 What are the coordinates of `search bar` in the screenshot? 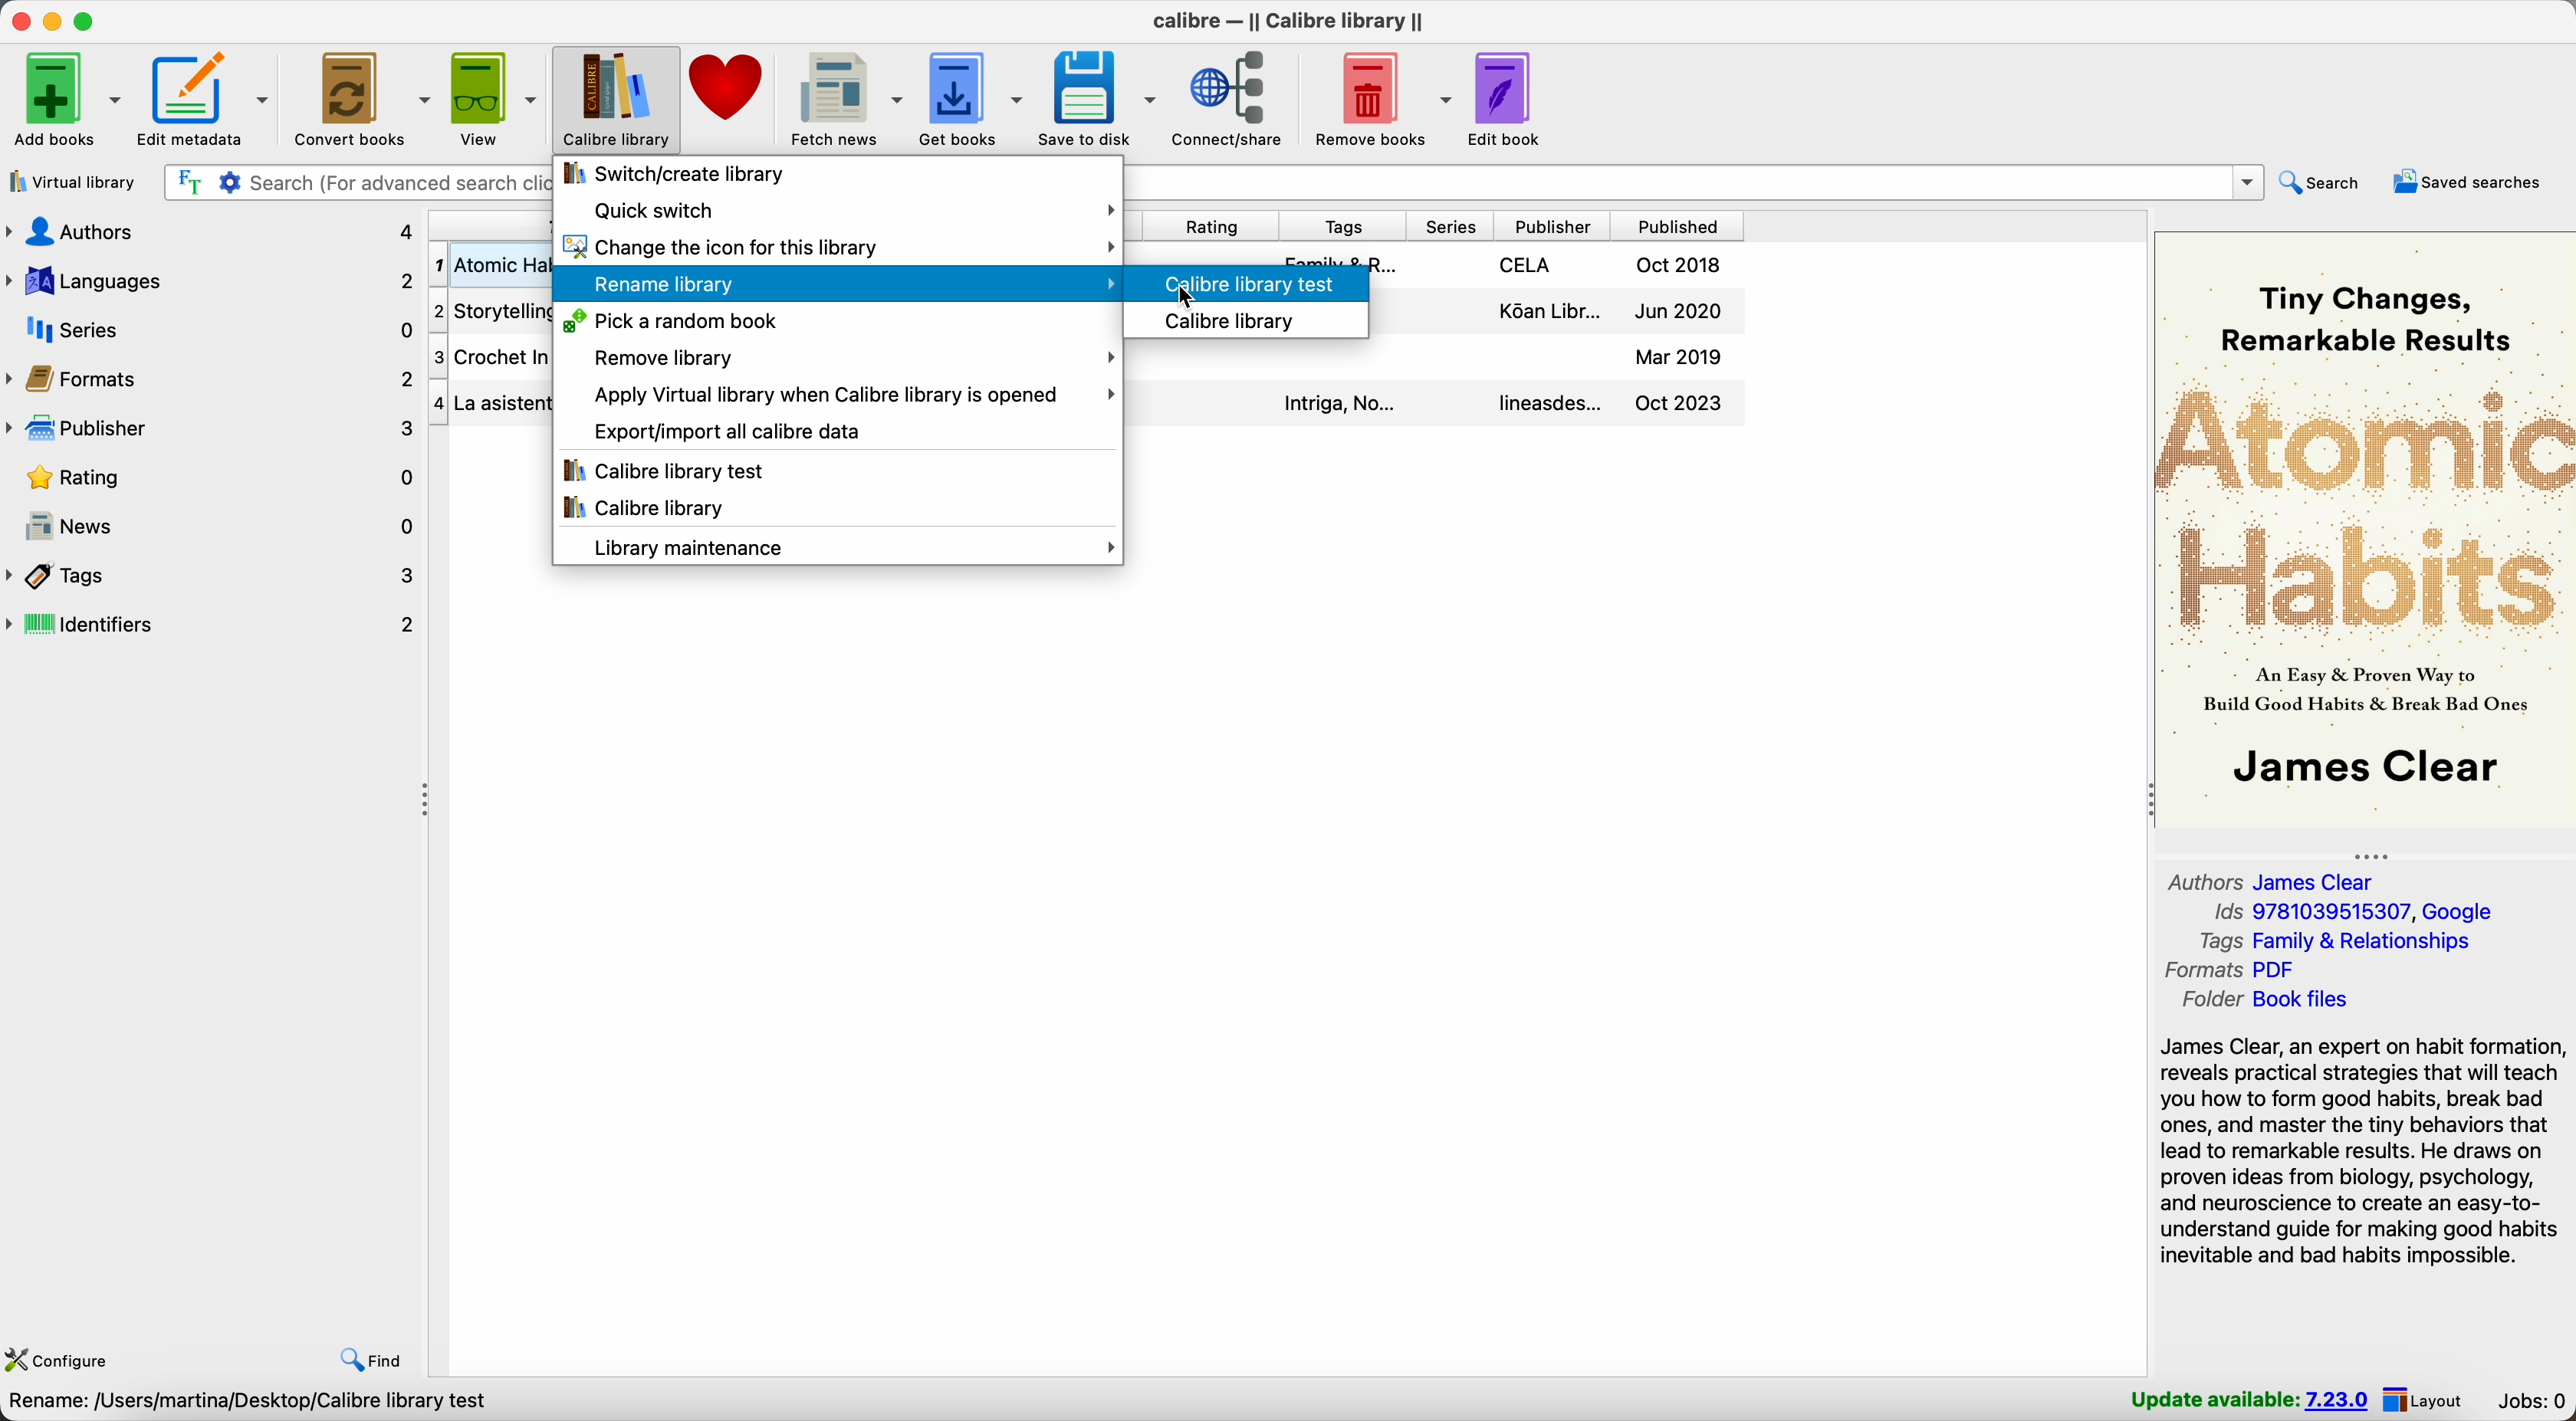 It's located at (352, 180).